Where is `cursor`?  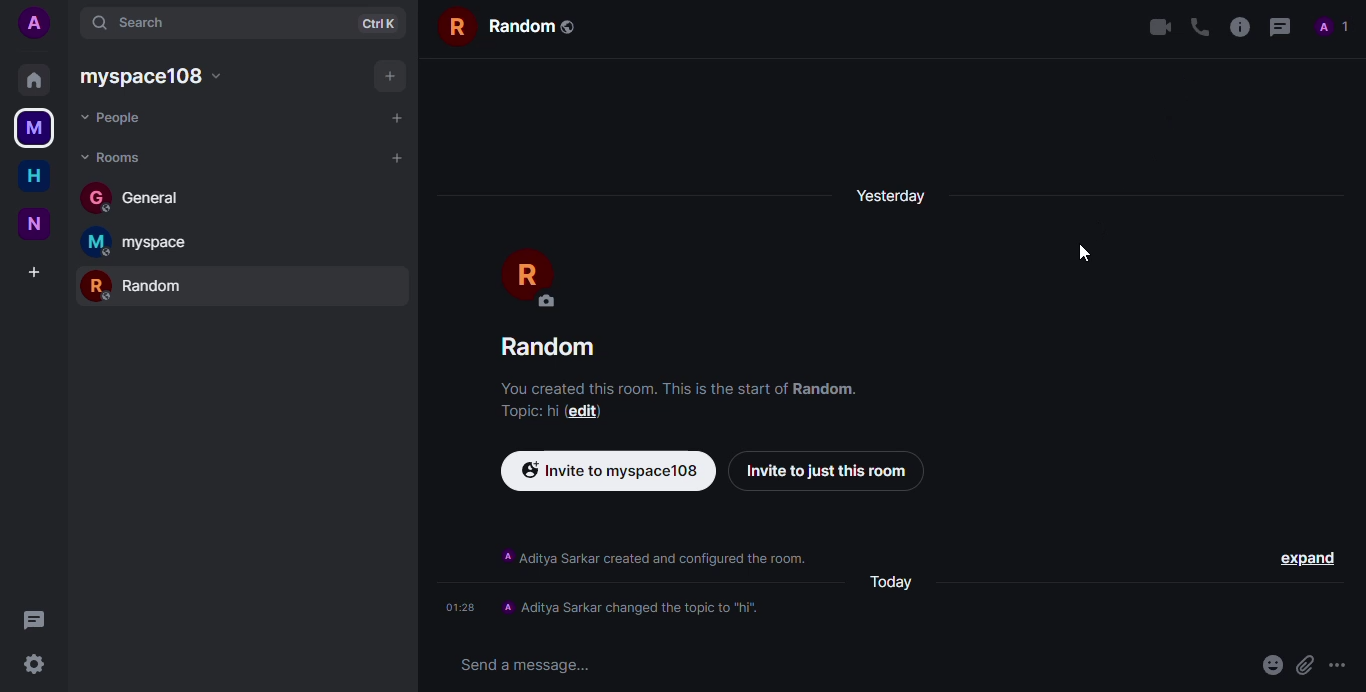
cursor is located at coordinates (1097, 261).